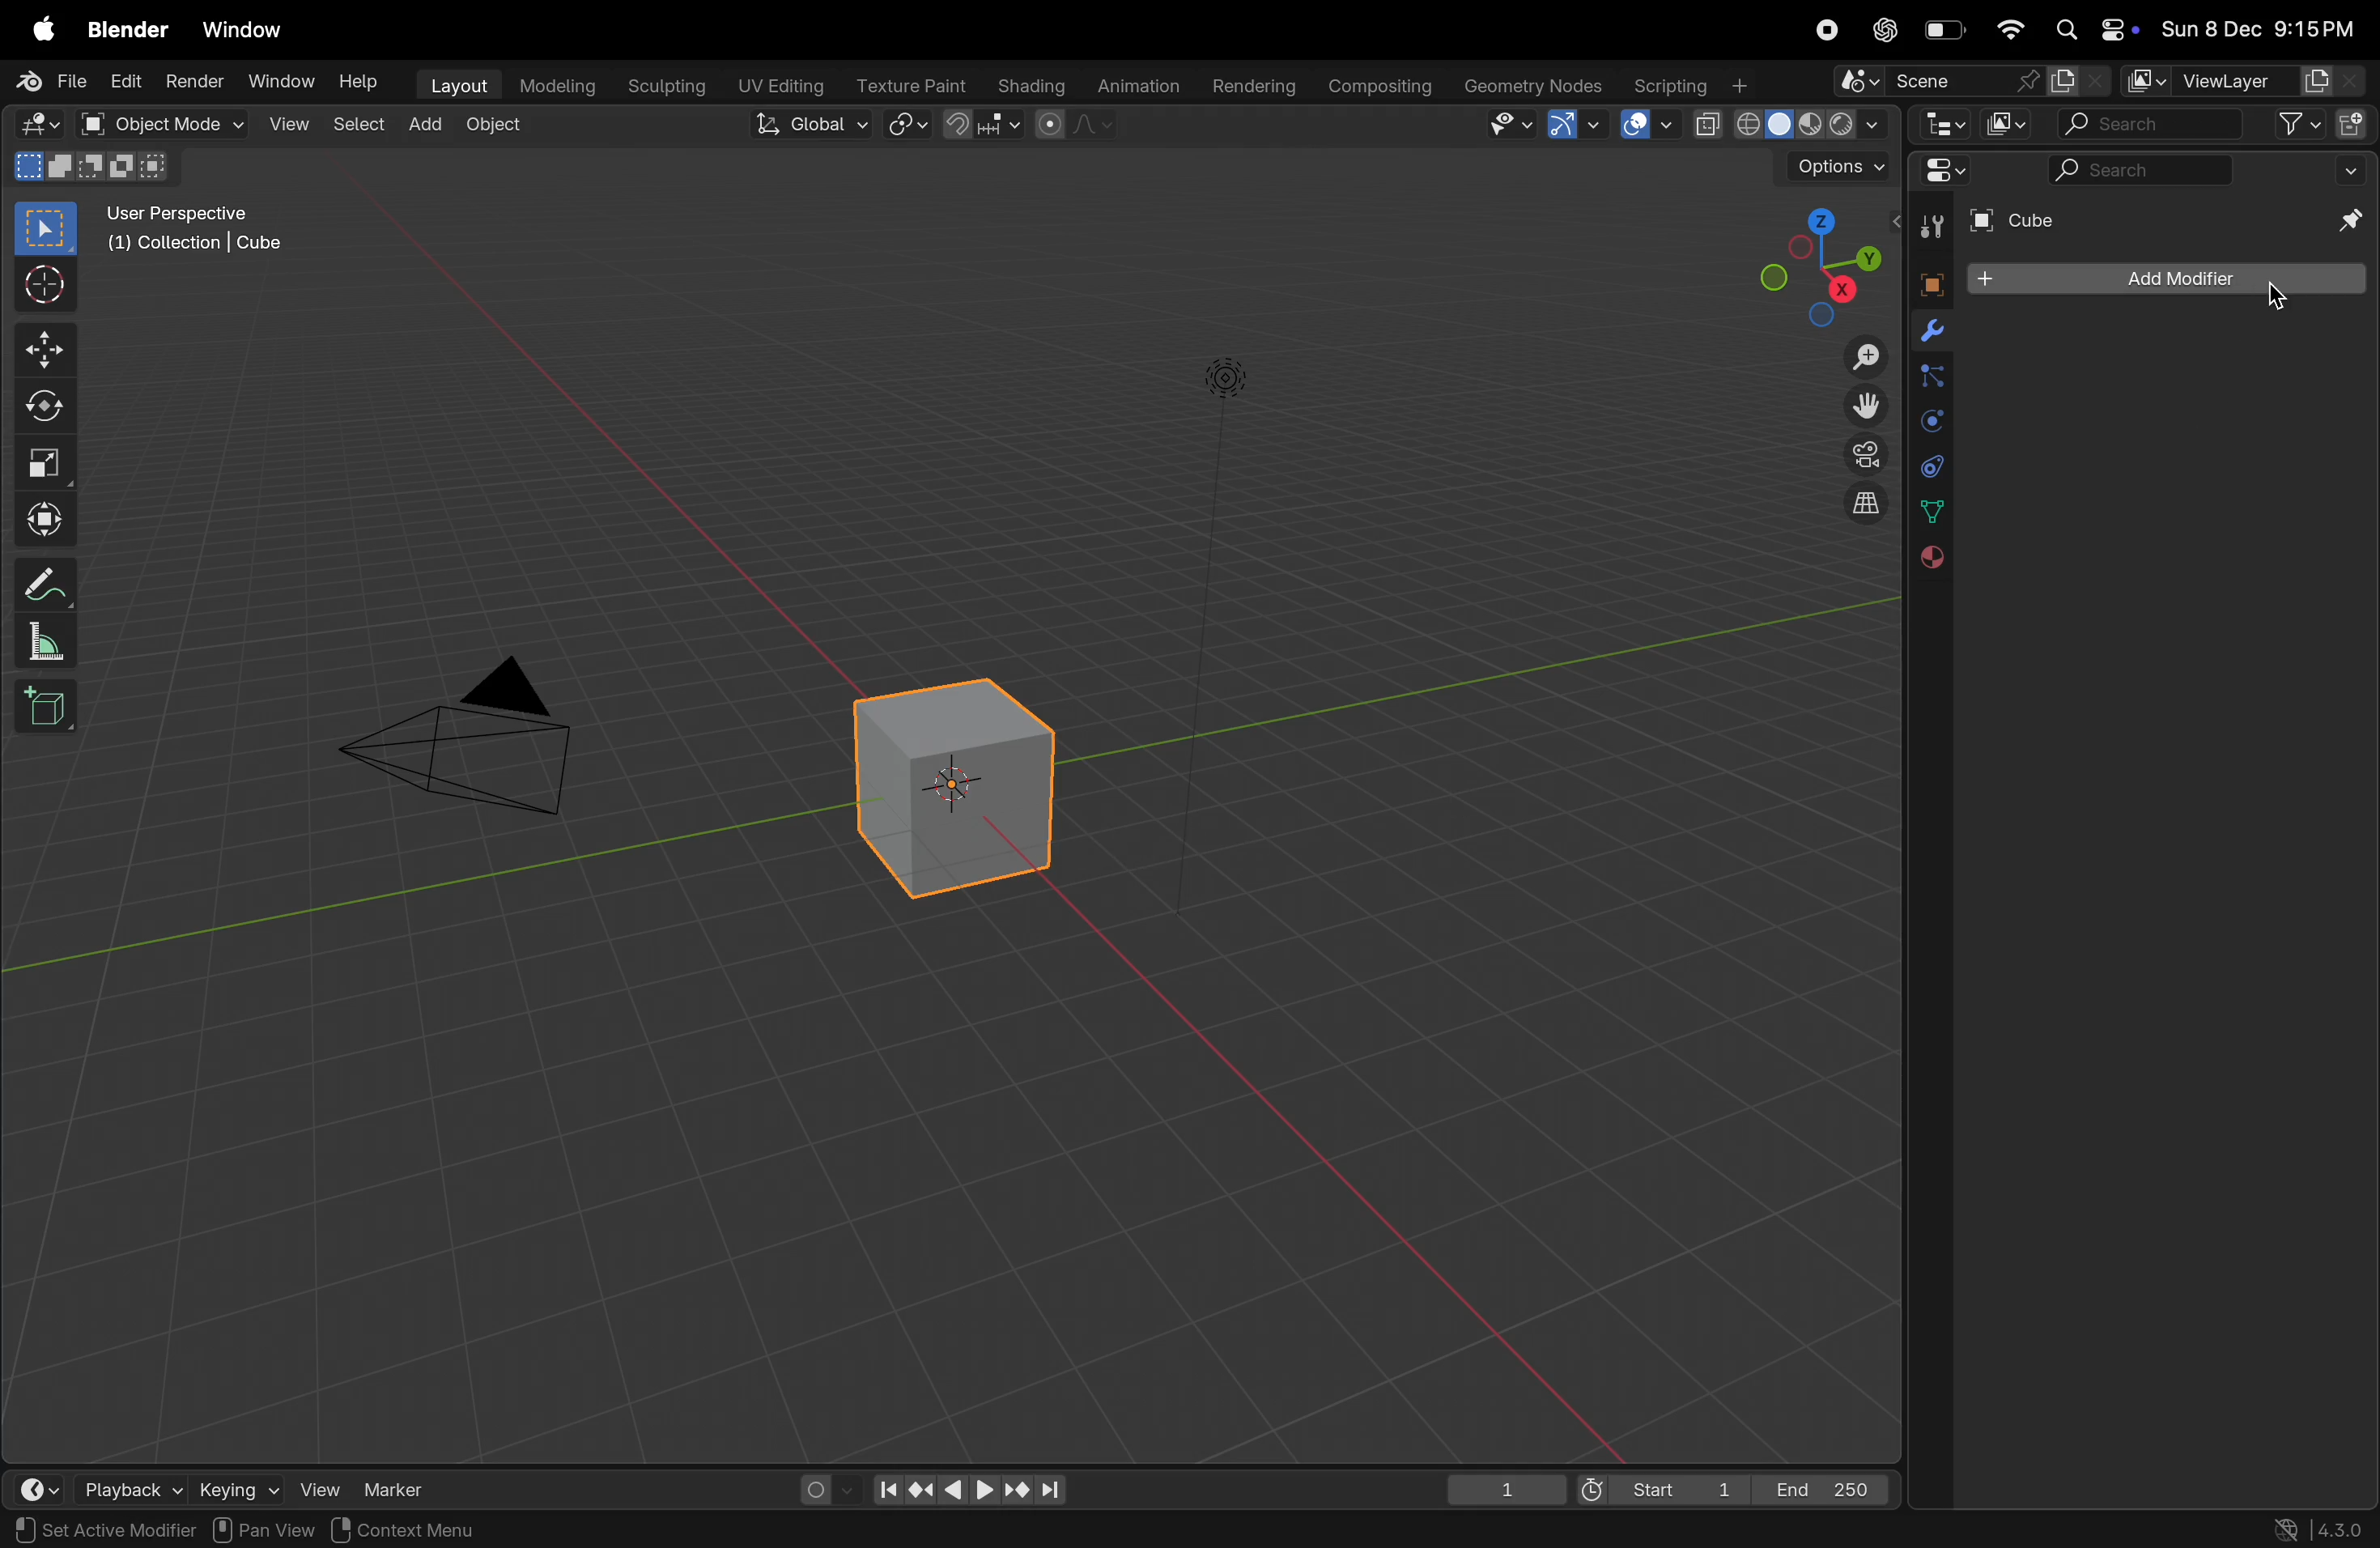 The width and height of the screenshot is (2380, 1548). What do you see at coordinates (1687, 86) in the screenshot?
I see `scripting` at bounding box center [1687, 86].